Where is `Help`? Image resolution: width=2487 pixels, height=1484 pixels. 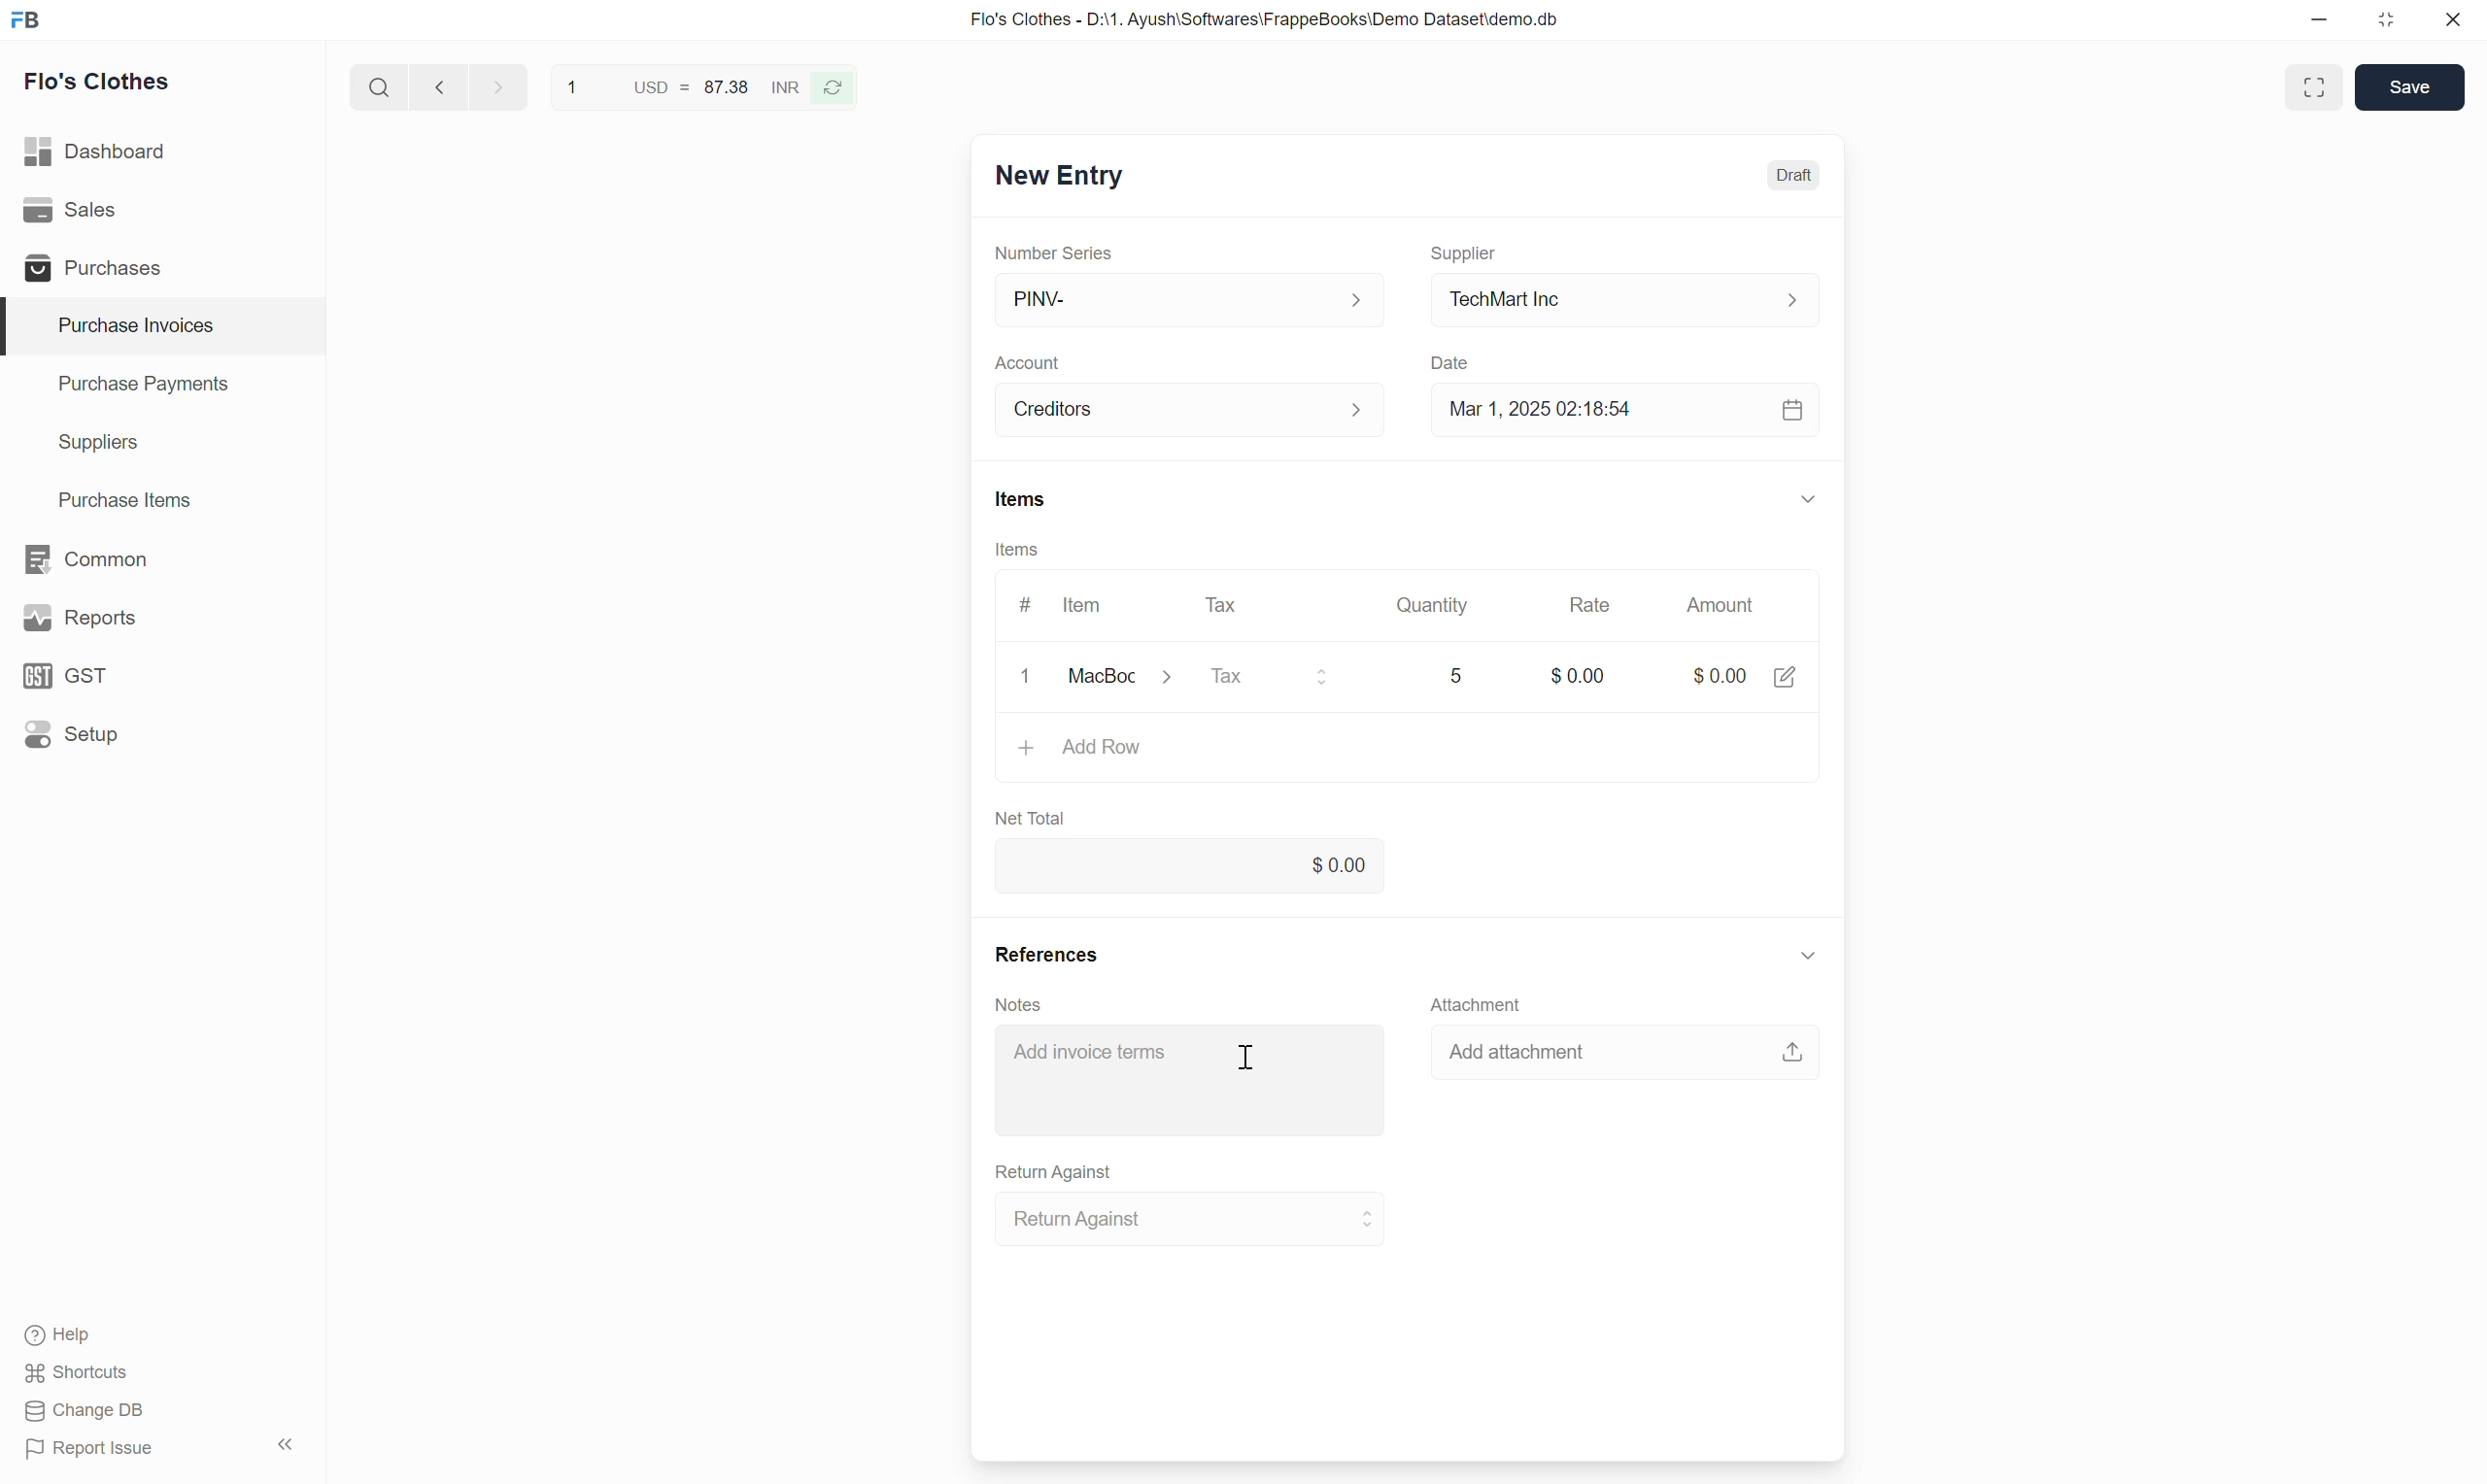 Help is located at coordinates (68, 1335).